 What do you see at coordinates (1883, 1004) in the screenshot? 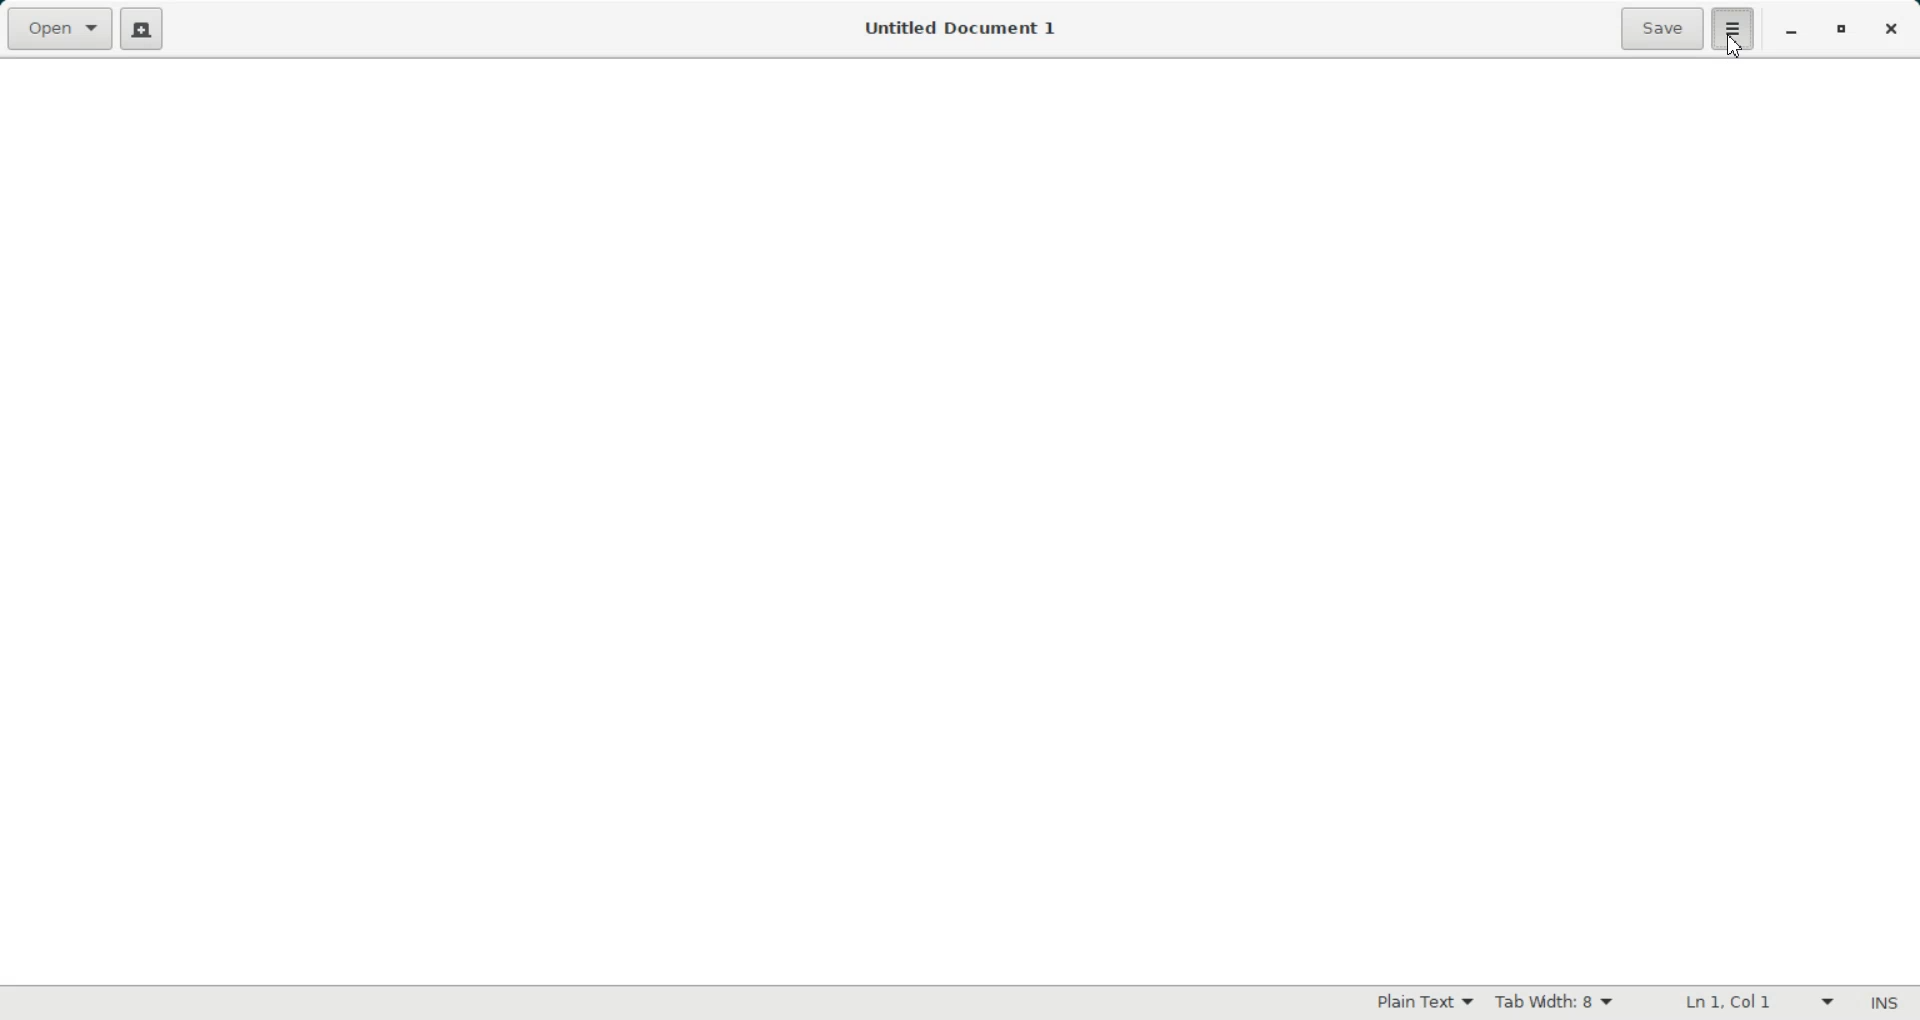
I see `Insert` at bounding box center [1883, 1004].